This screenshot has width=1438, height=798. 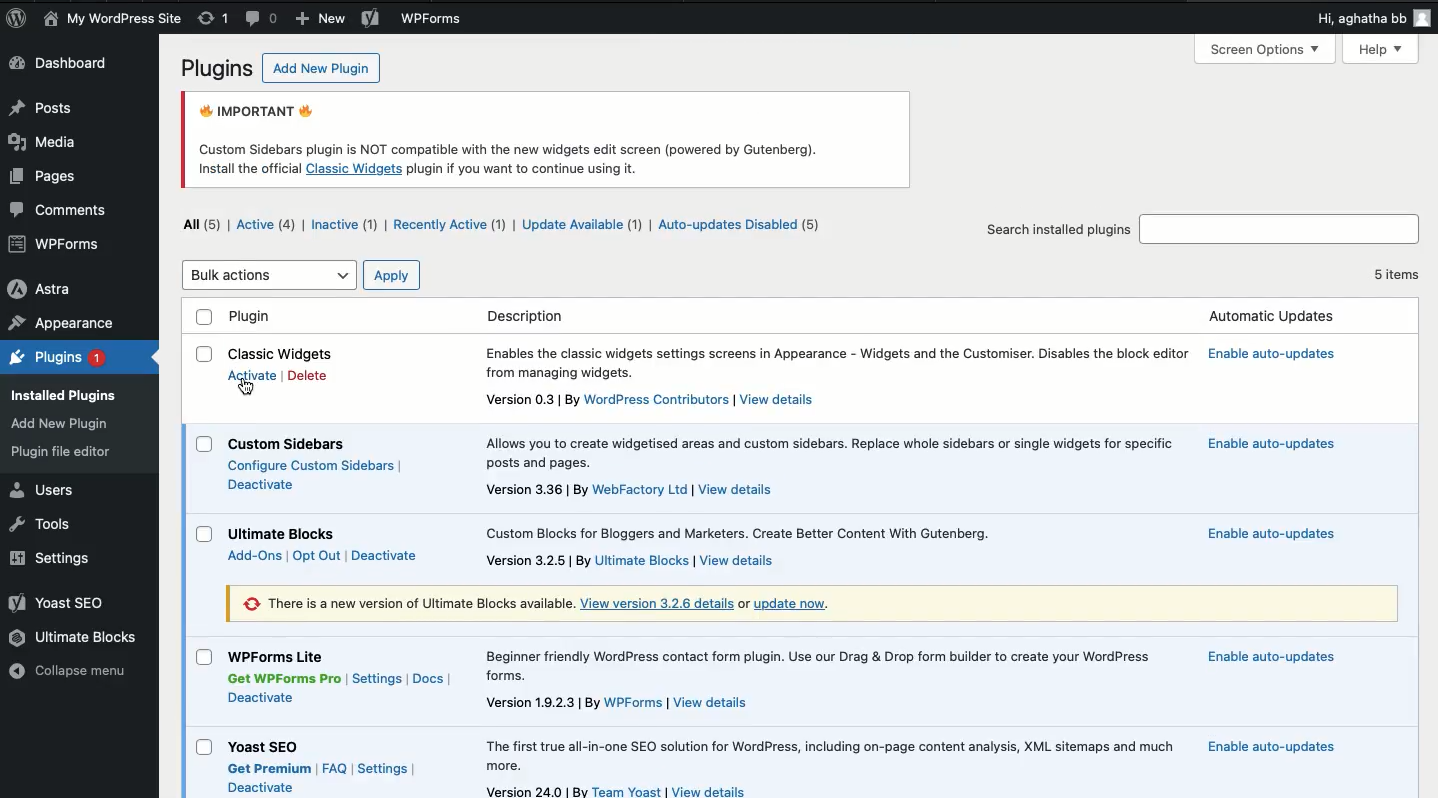 What do you see at coordinates (295, 443) in the screenshot?
I see `Custom sidebars` at bounding box center [295, 443].